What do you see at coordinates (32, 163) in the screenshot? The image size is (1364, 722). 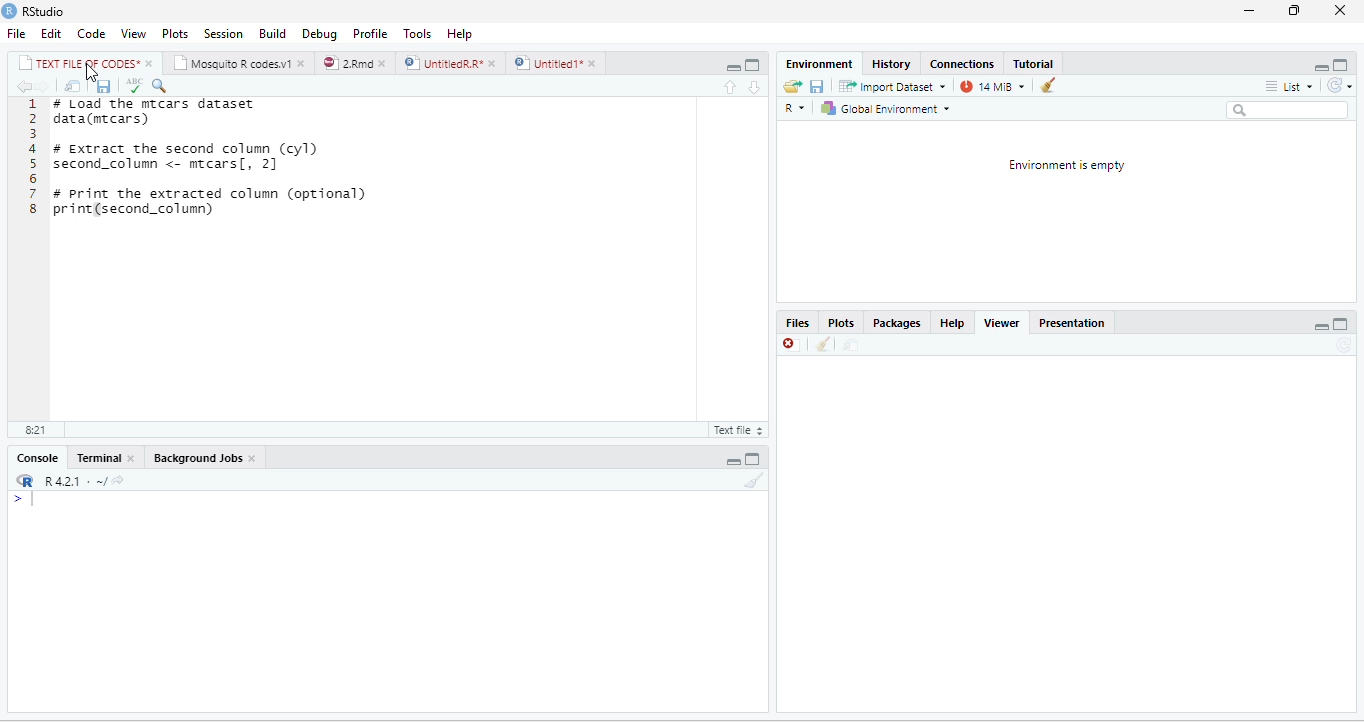 I see `5` at bounding box center [32, 163].